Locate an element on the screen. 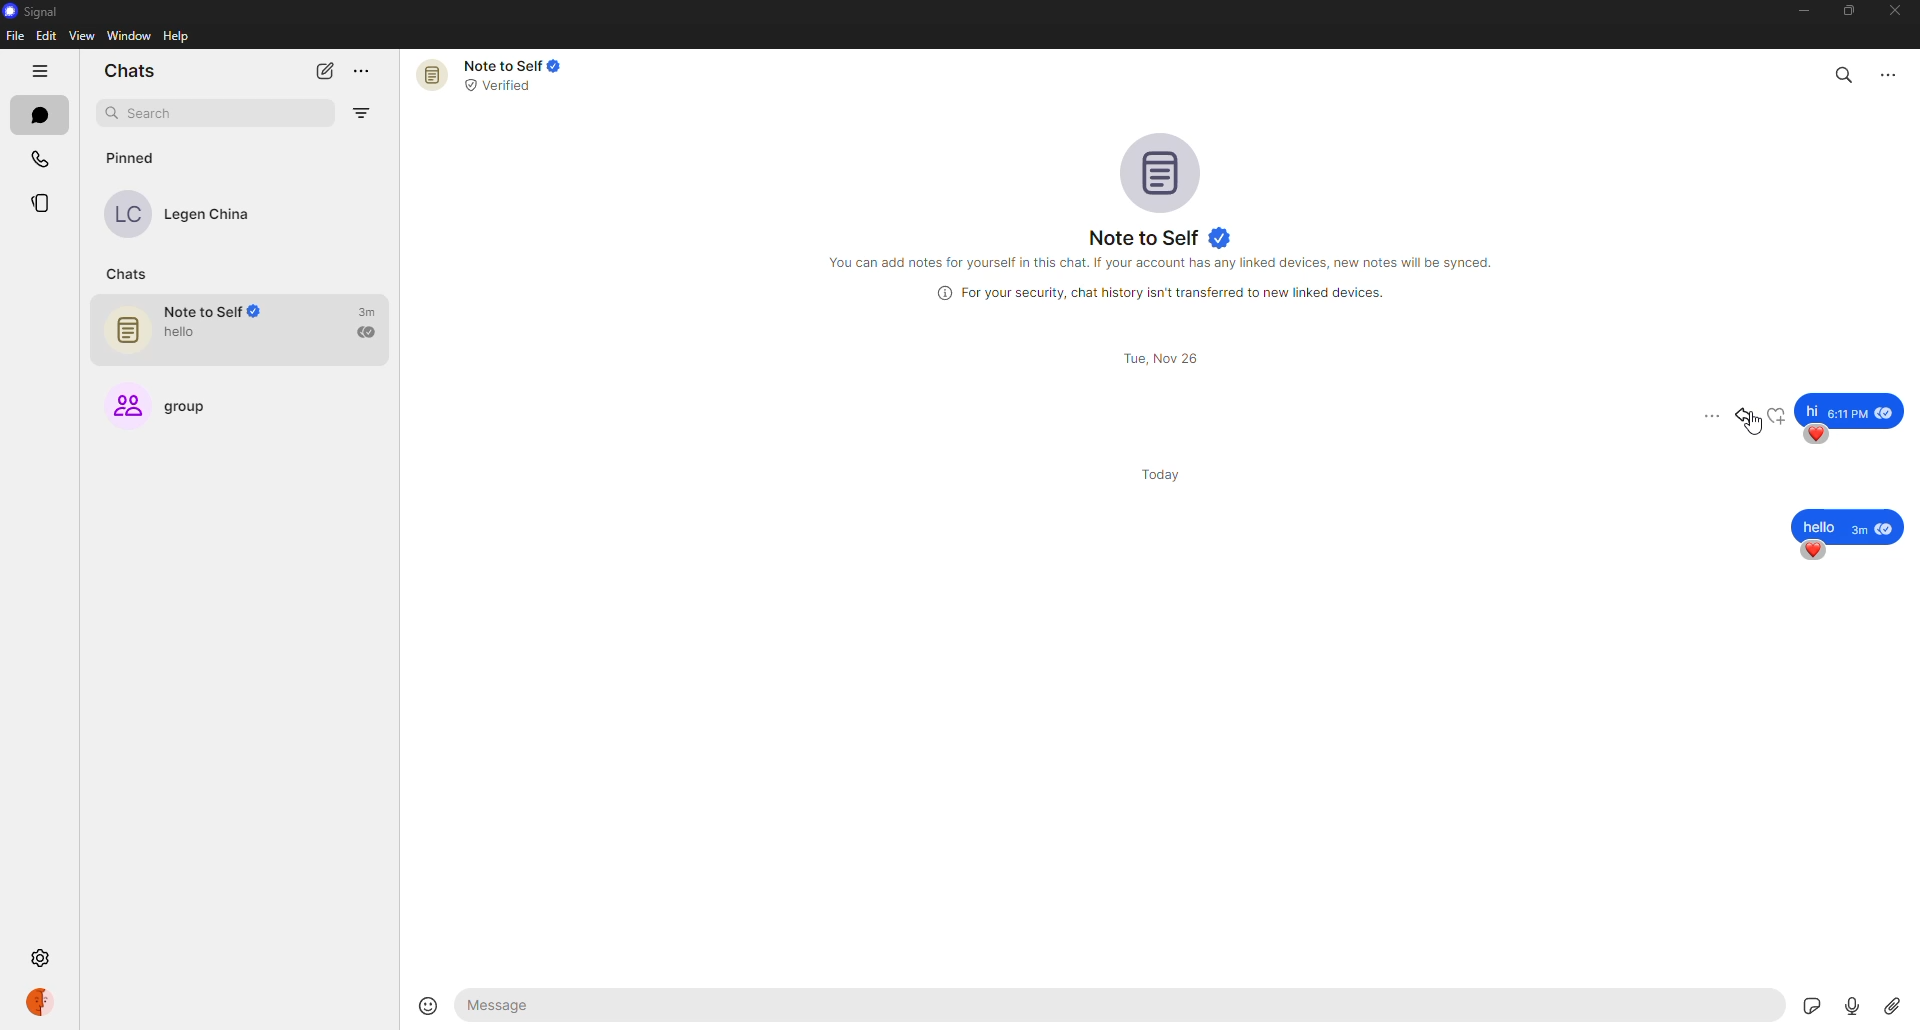 The height and width of the screenshot is (1030, 1920). signal is located at coordinates (33, 12).